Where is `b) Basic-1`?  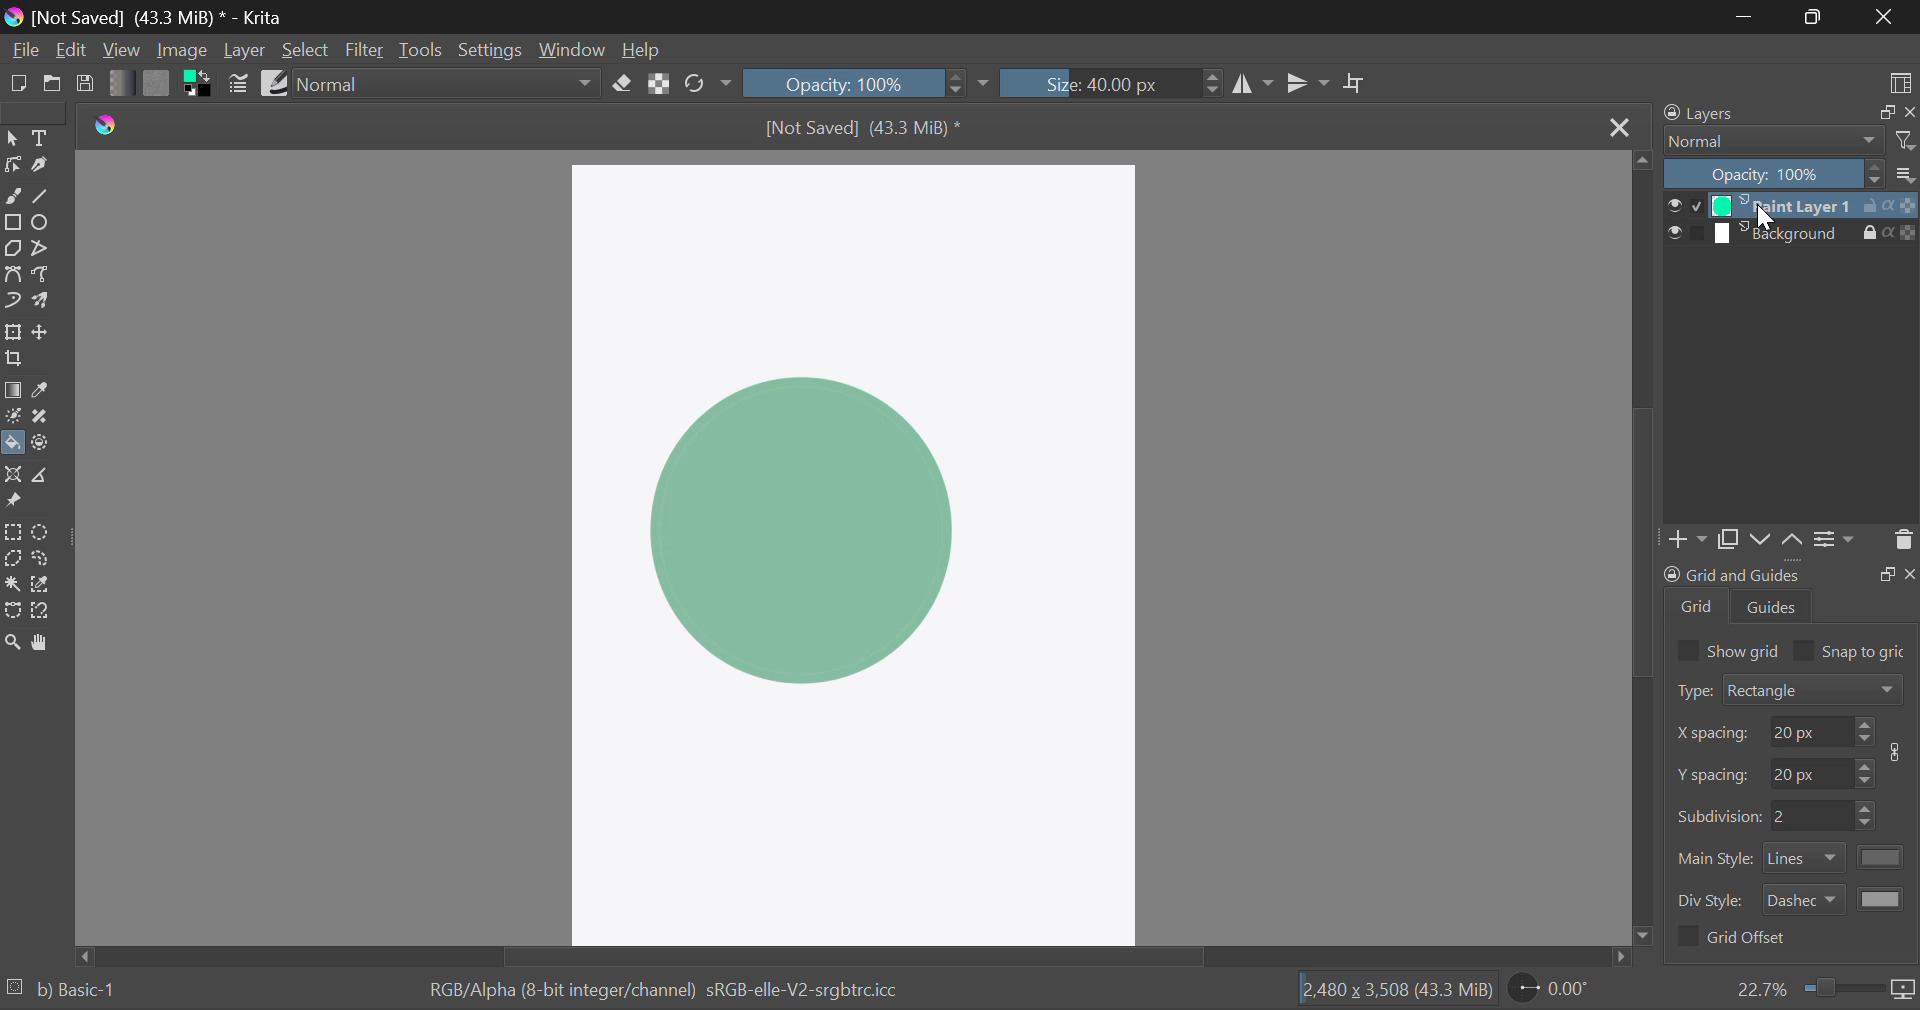 b) Basic-1 is located at coordinates (76, 992).